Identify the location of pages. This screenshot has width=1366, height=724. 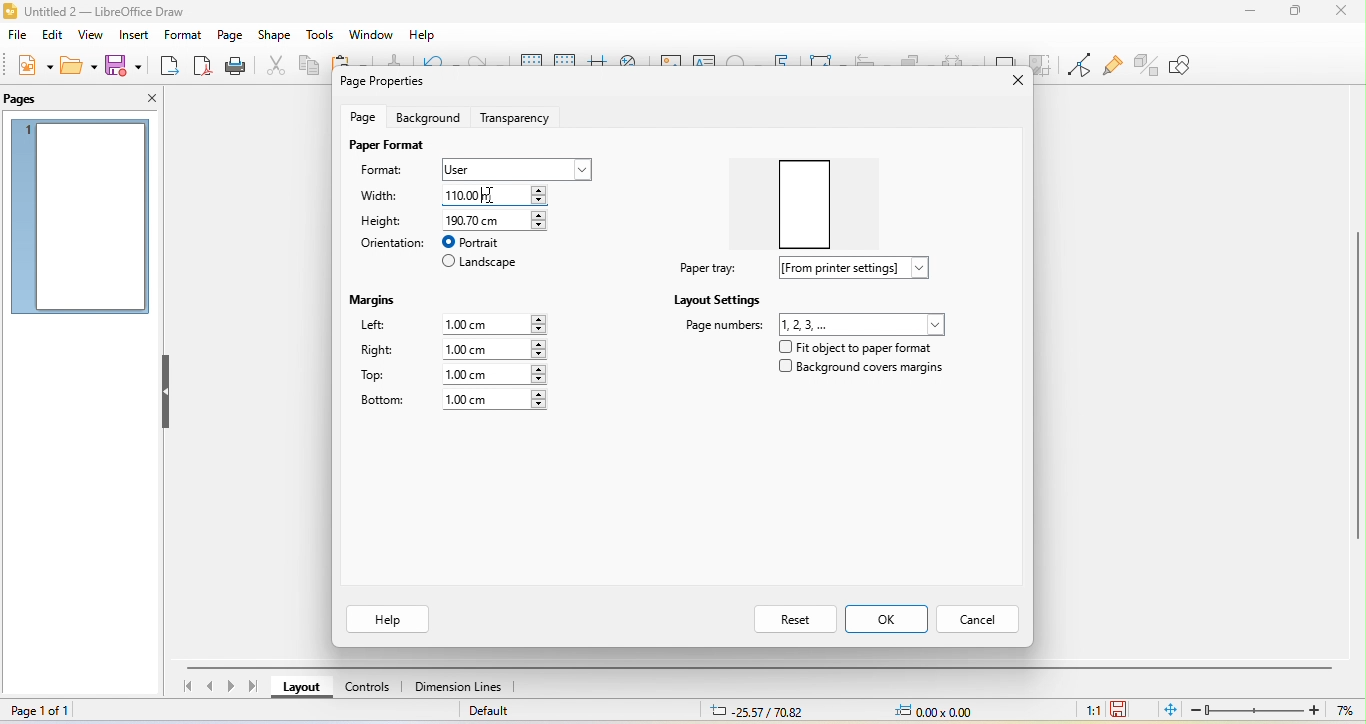
(31, 99).